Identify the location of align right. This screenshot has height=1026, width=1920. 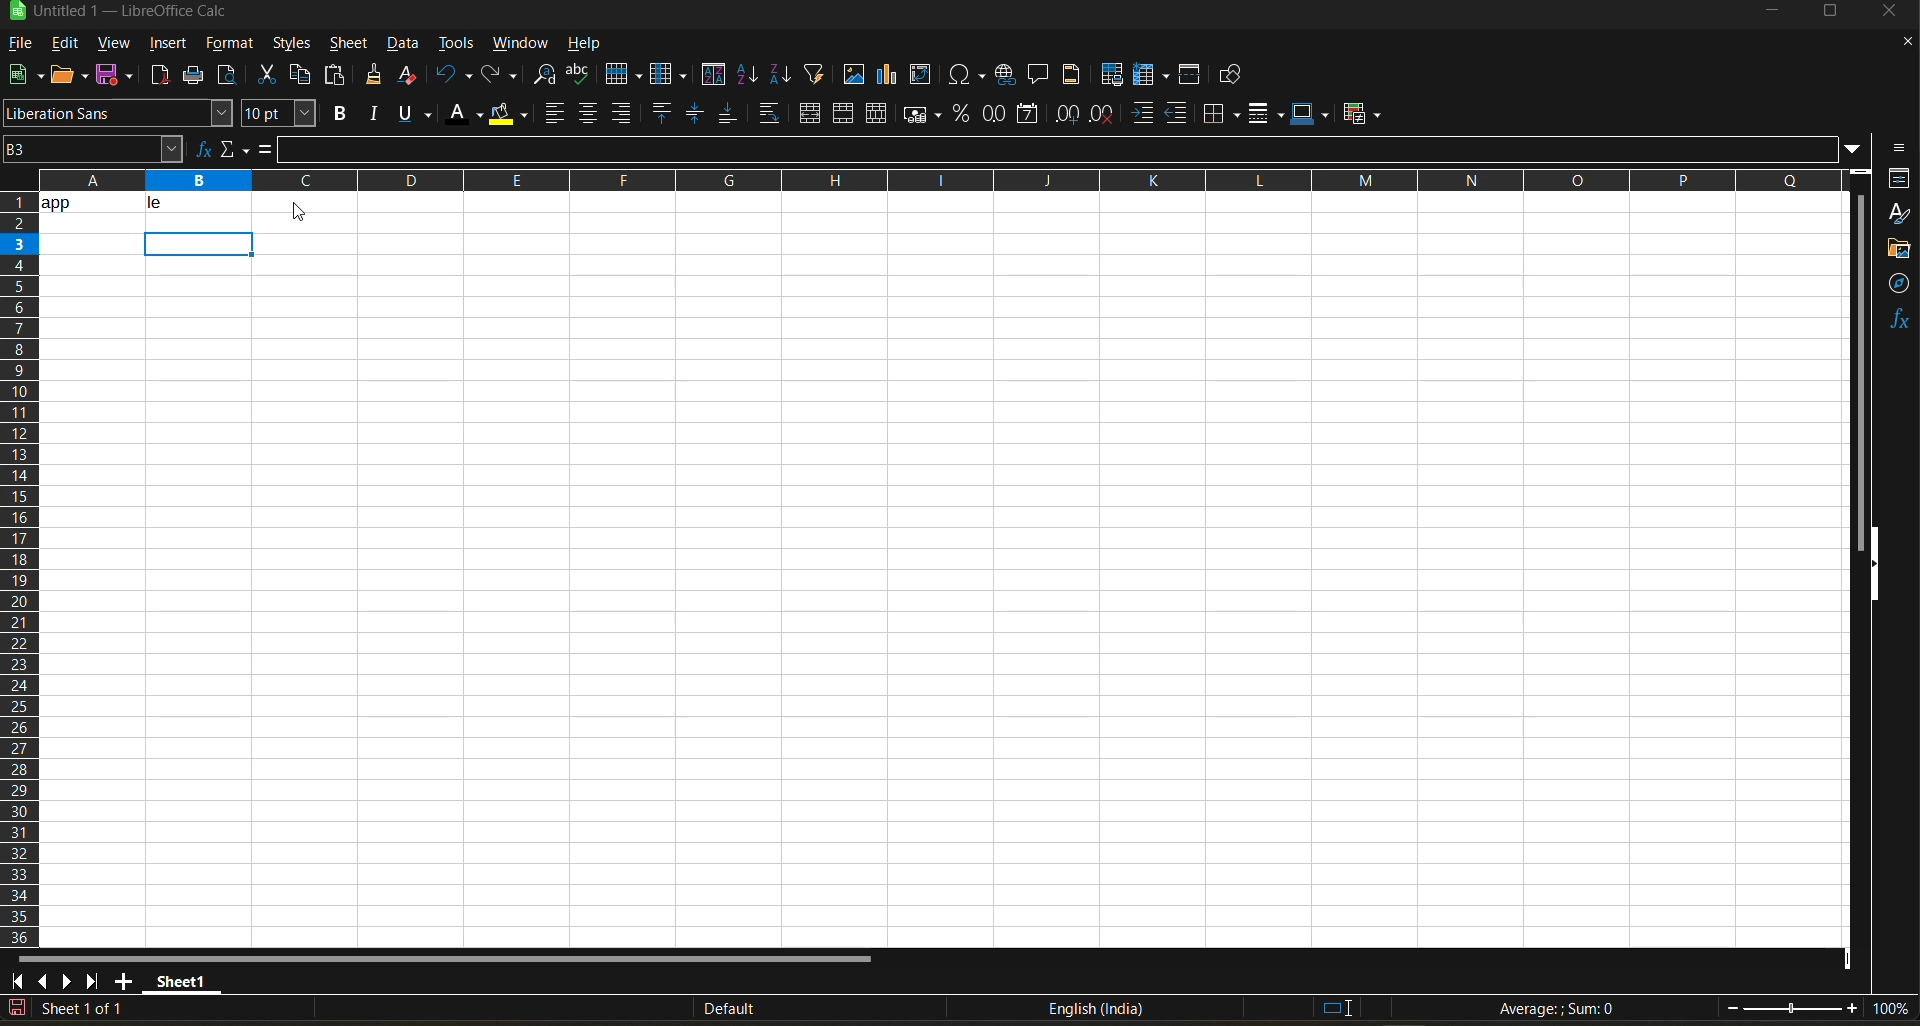
(623, 114).